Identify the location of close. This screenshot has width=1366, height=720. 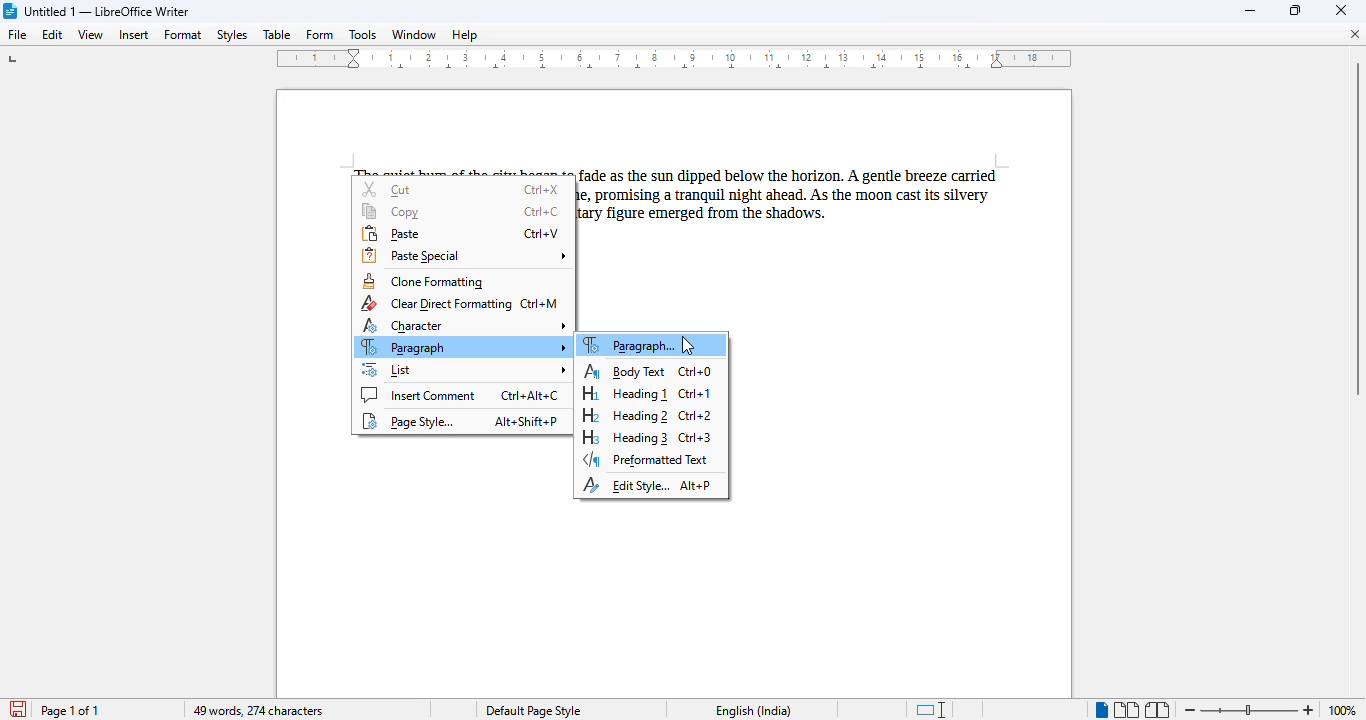
(1341, 9).